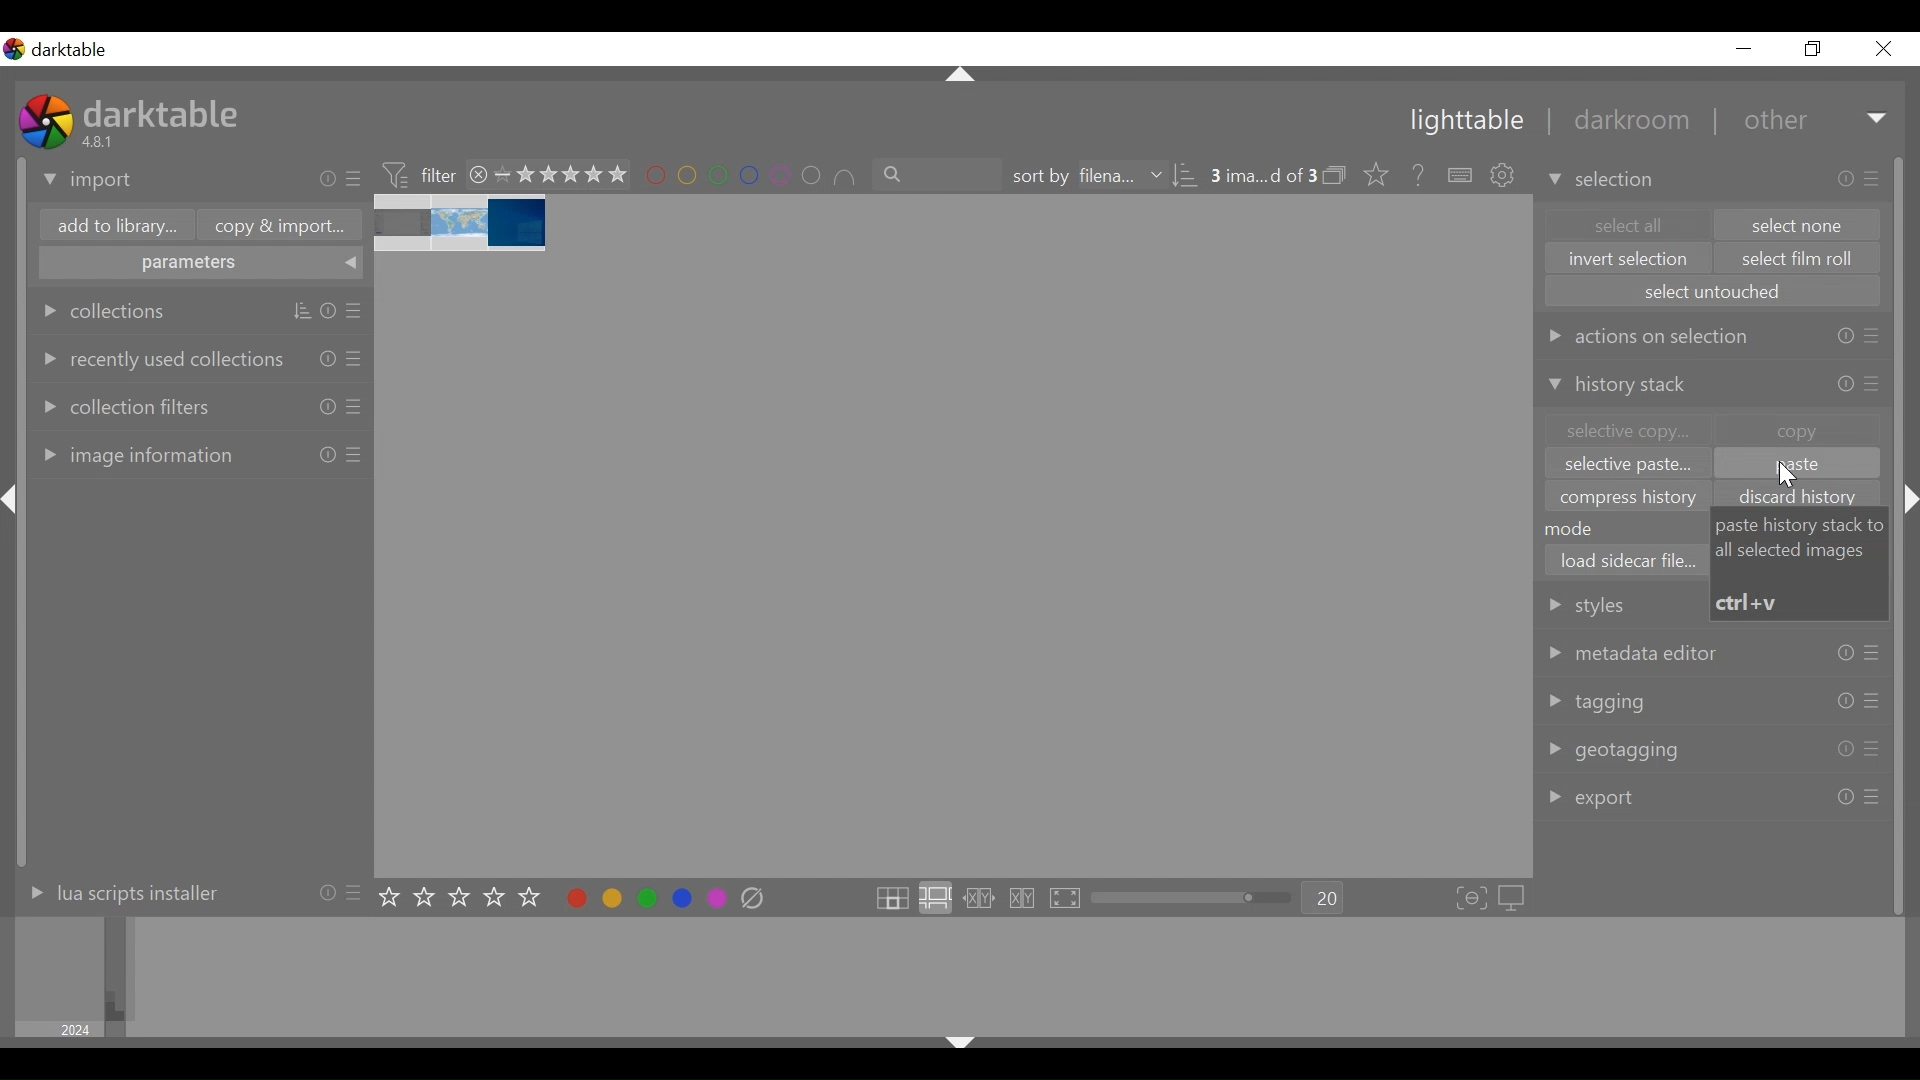  What do you see at coordinates (1629, 259) in the screenshot?
I see `invert selection` at bounding box center [1629, 259].